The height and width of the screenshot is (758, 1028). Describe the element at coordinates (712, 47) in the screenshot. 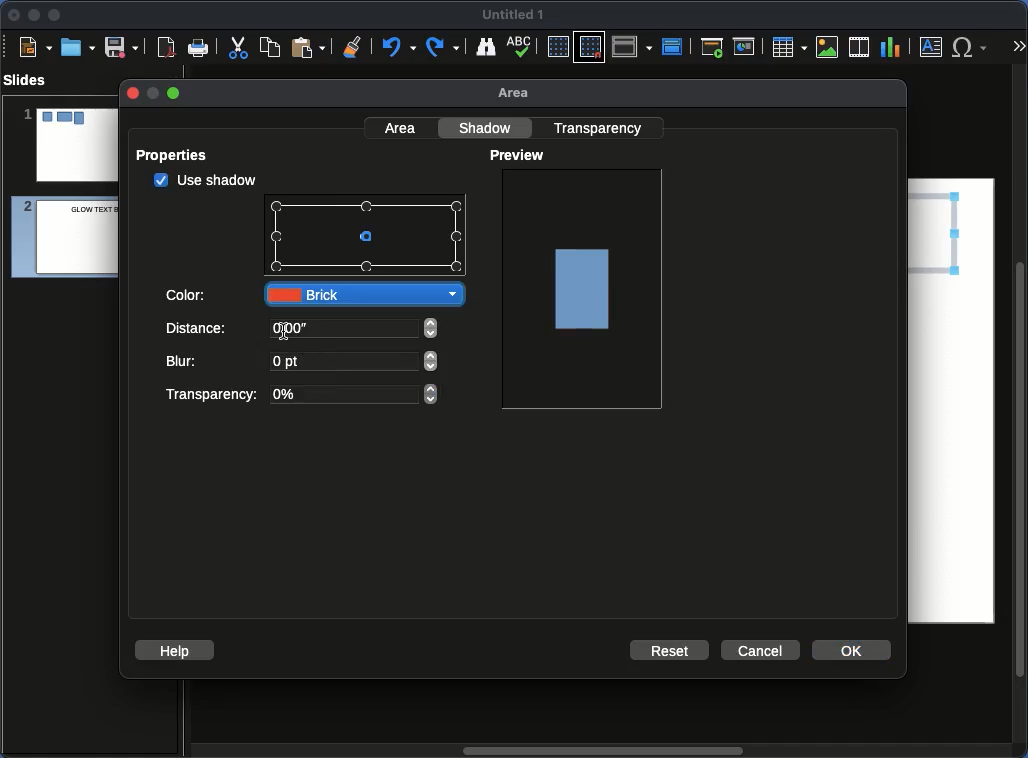

I see `First slide` at that location.